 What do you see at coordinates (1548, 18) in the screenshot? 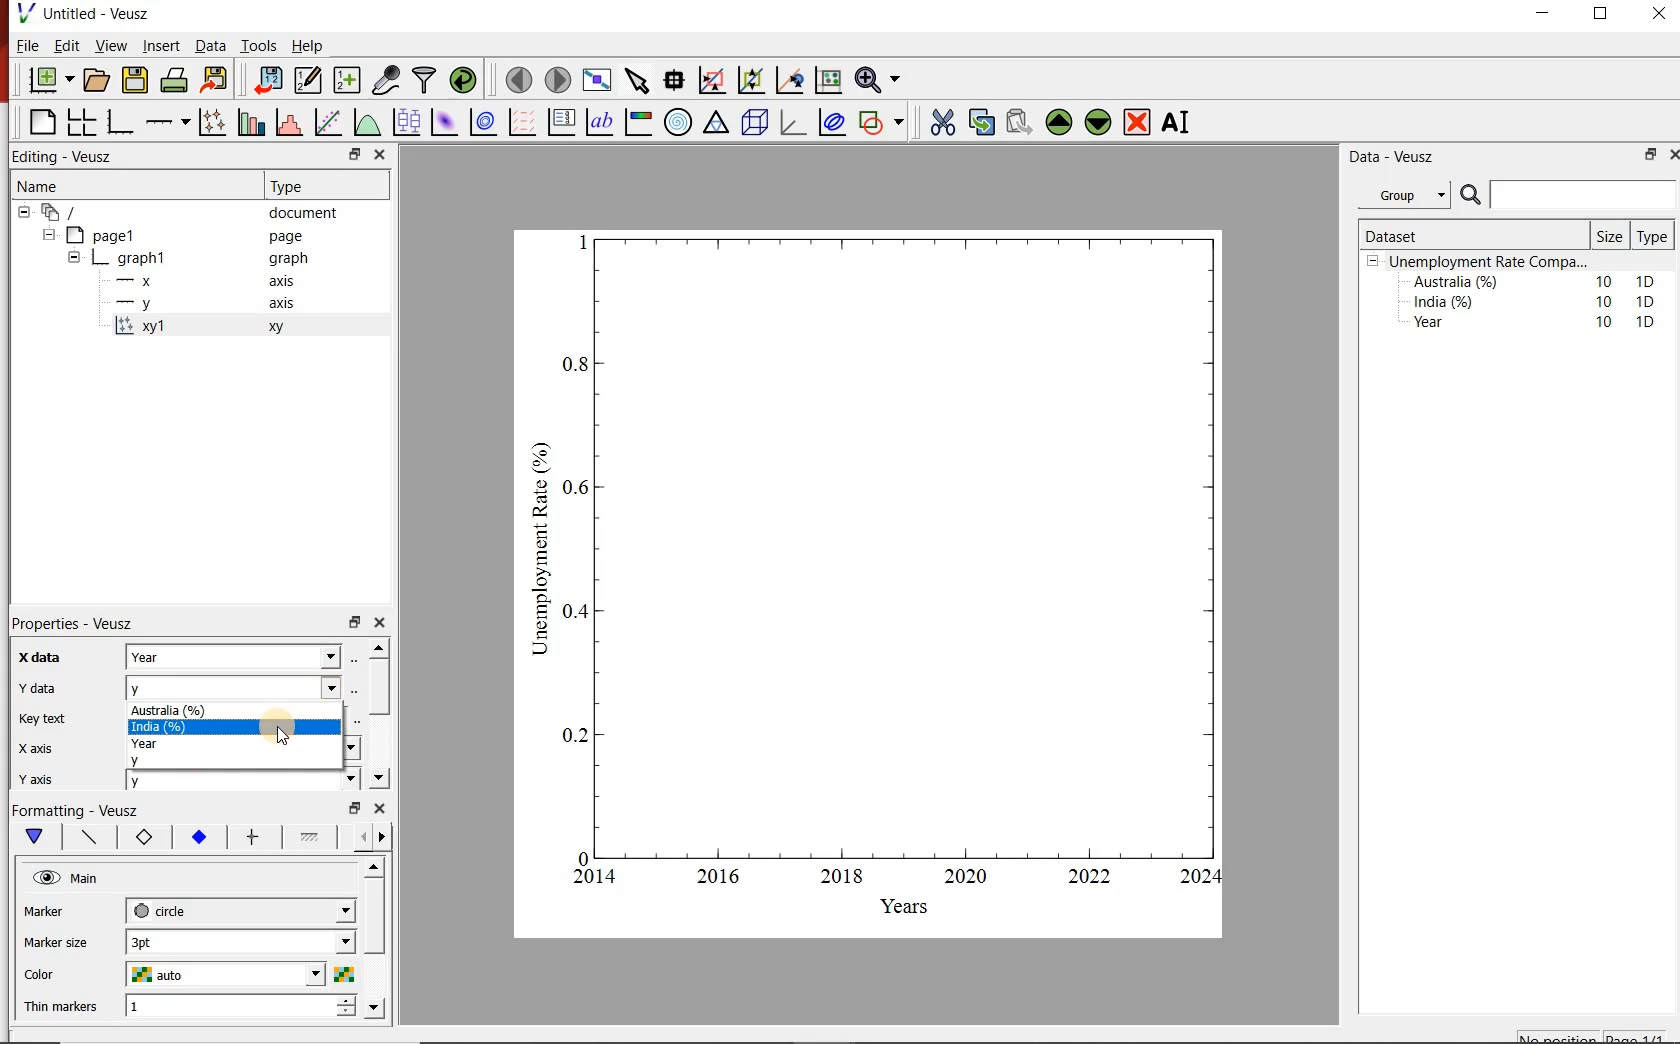
I see `minimise` at bounding box center [1548, 18].